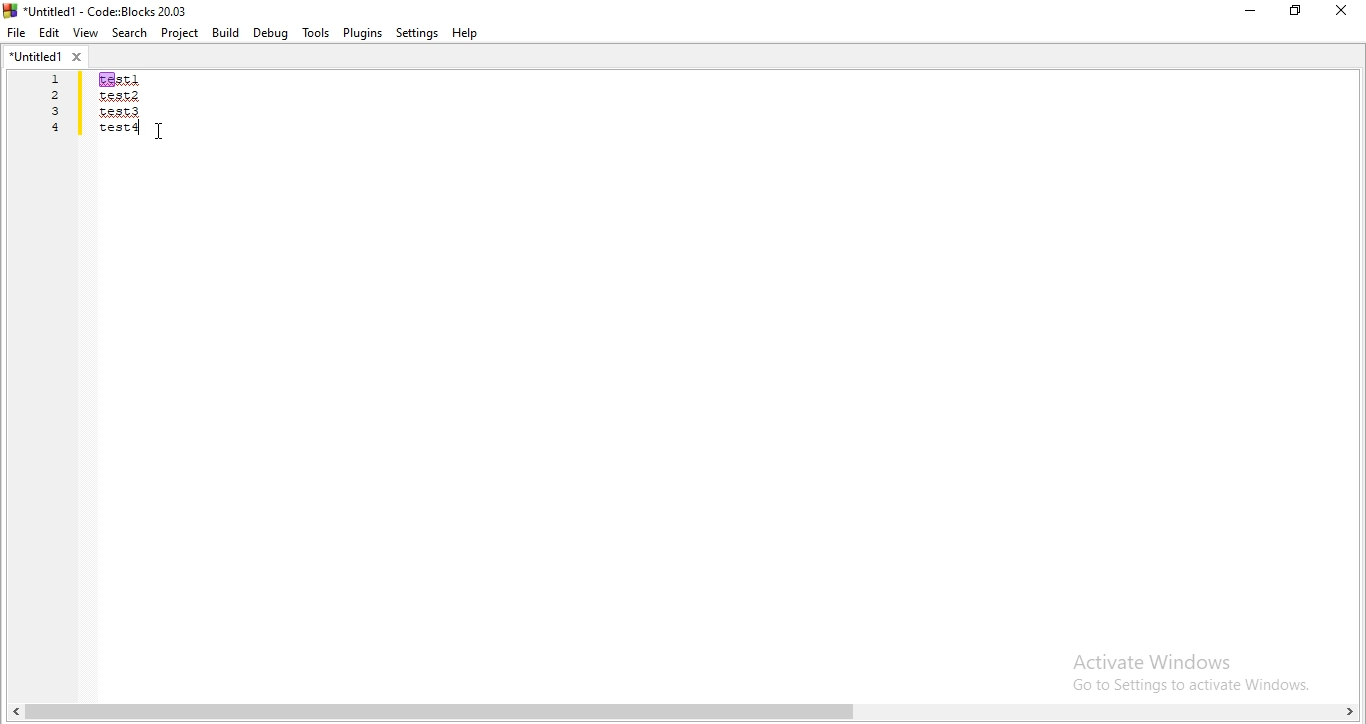 This screenshot has height=724, width=1366. I want to click on Settings , so click(419, 33).